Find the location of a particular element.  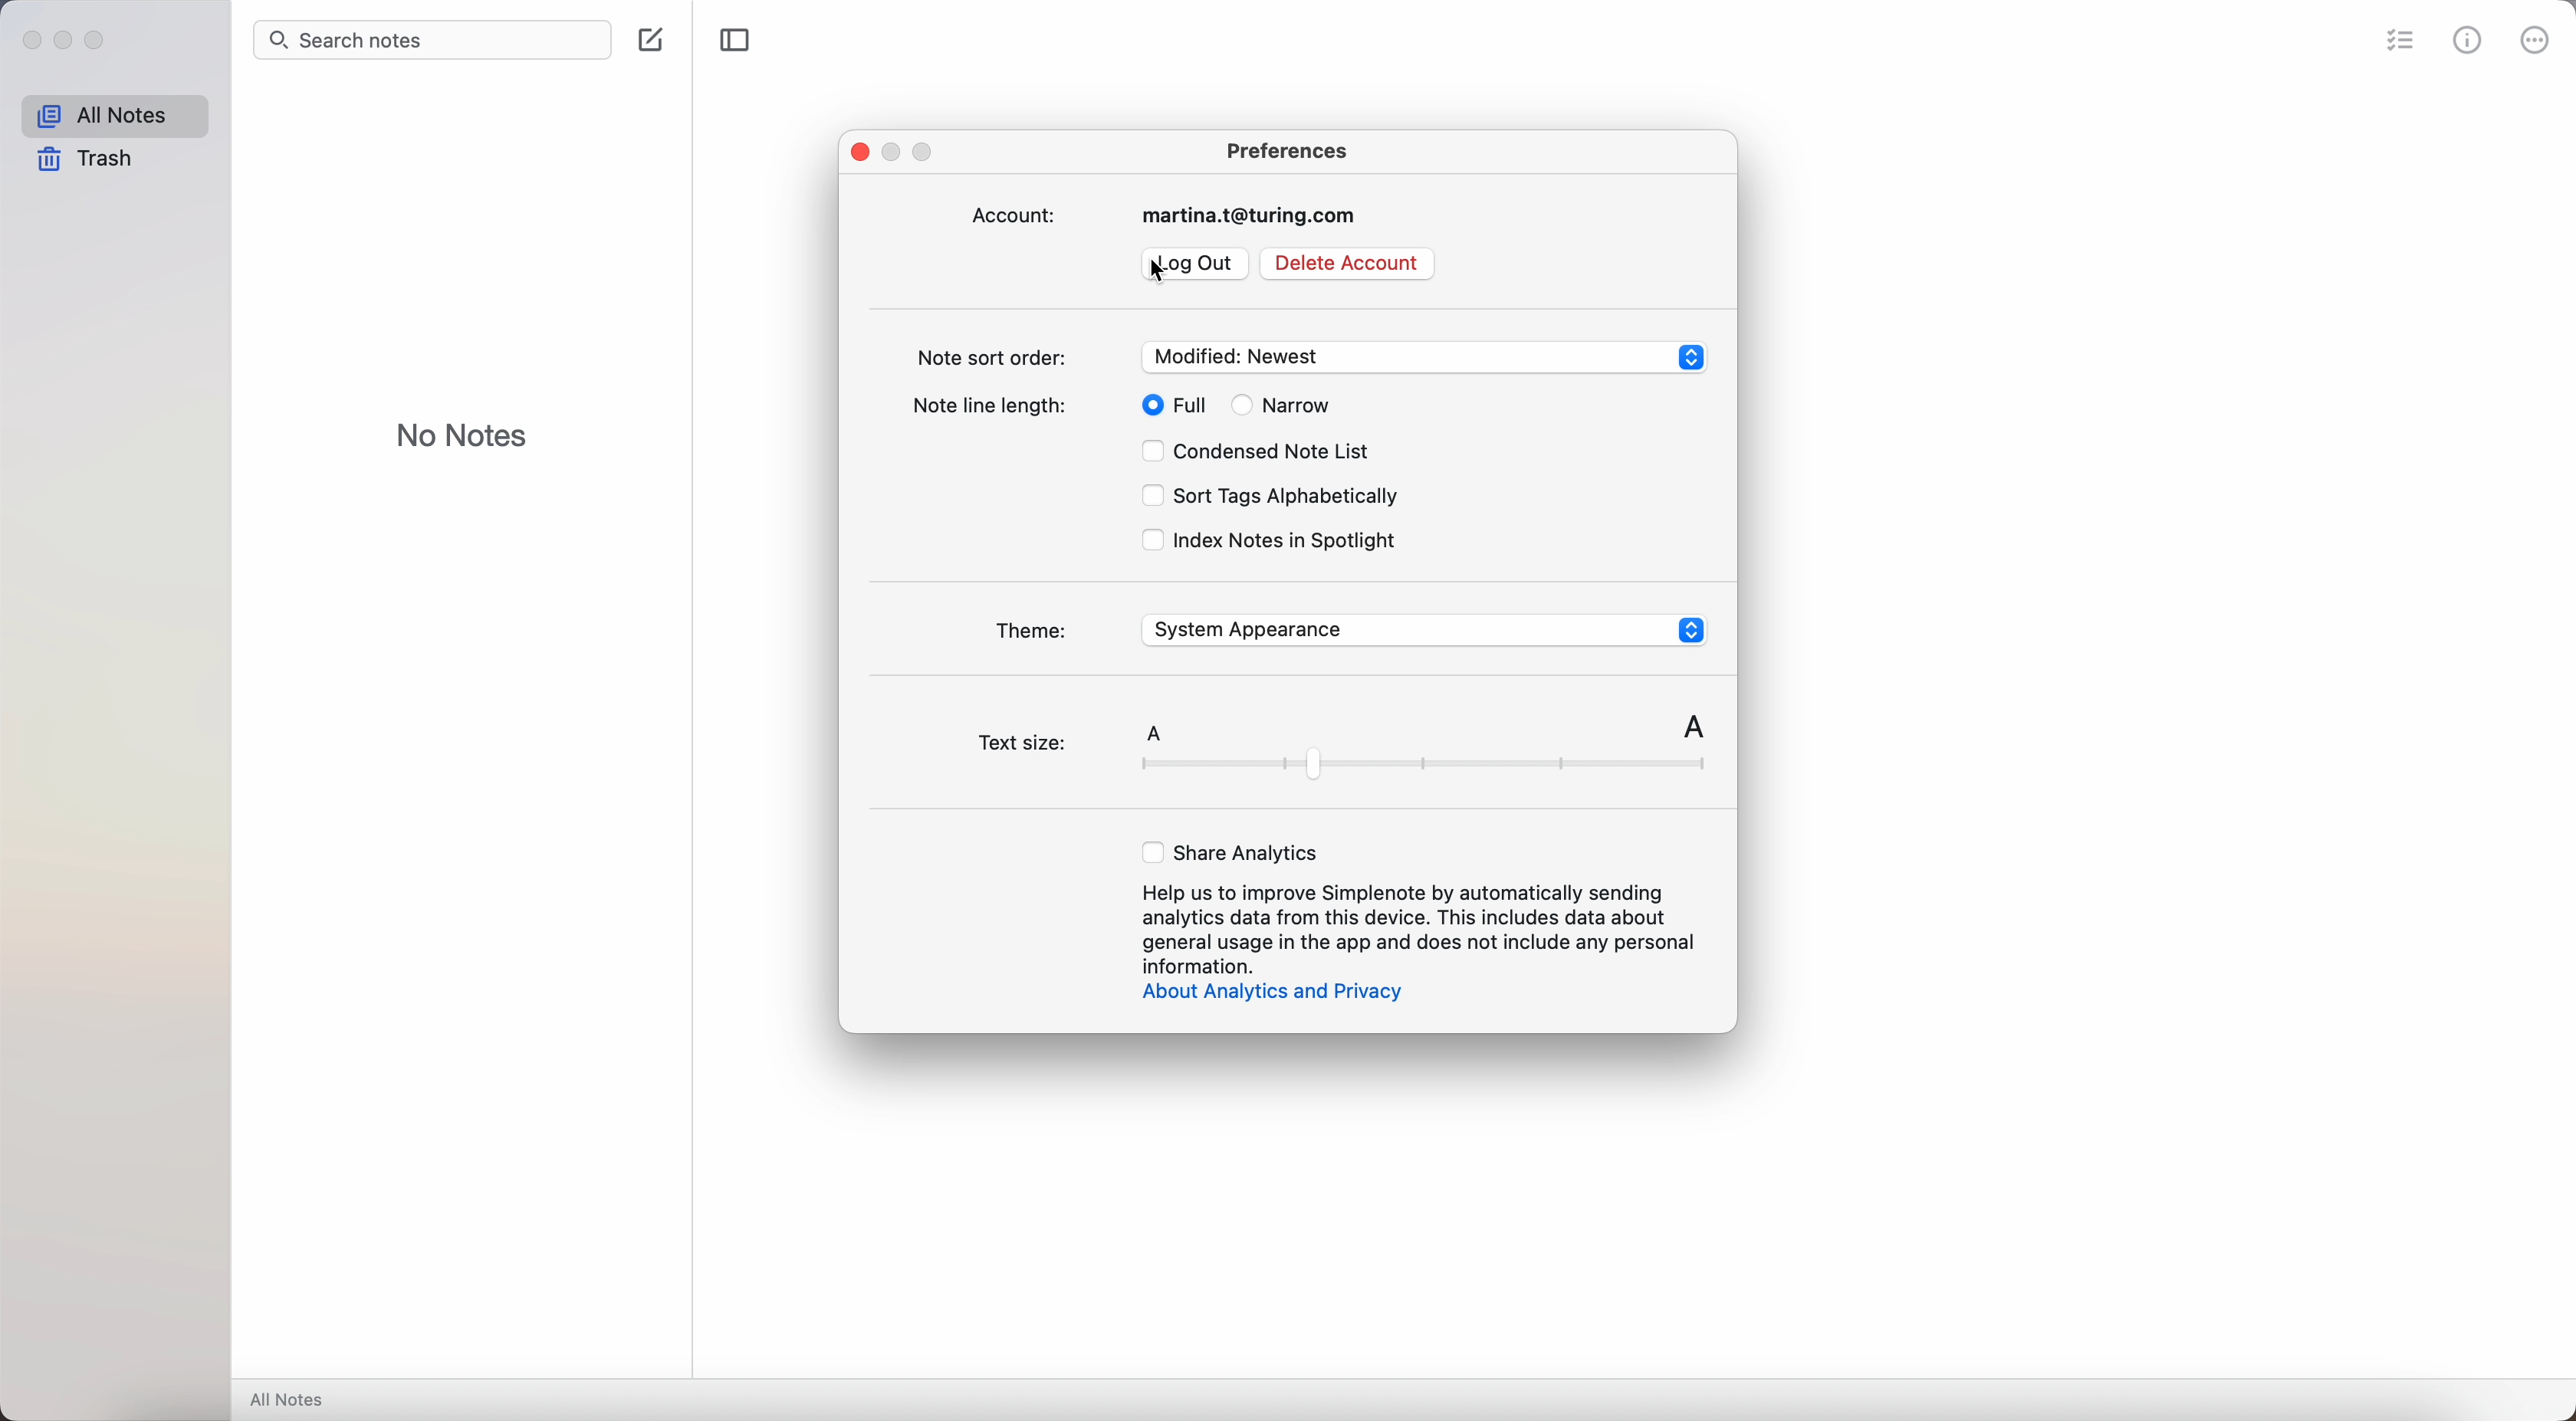

checkbox is located at coordinates (1131, 406).